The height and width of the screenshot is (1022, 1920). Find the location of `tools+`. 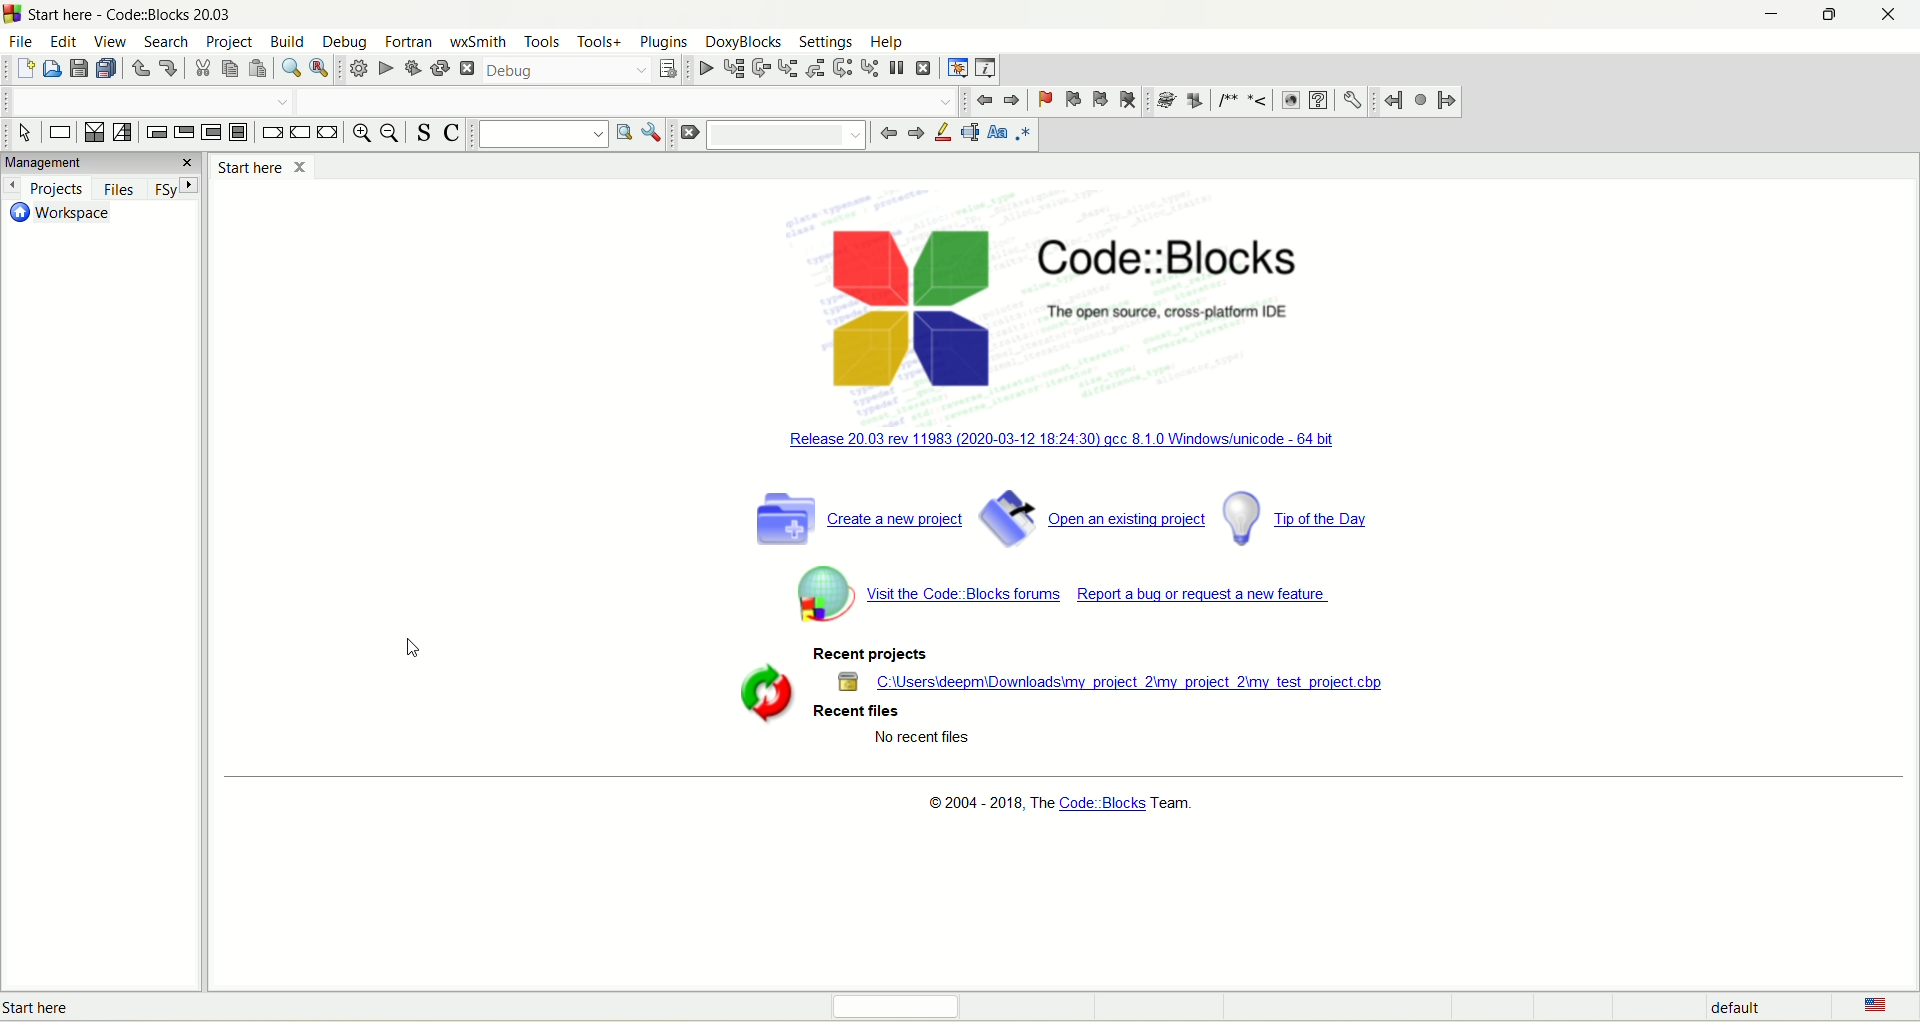

tools+ is located at coordinates (603, 43).